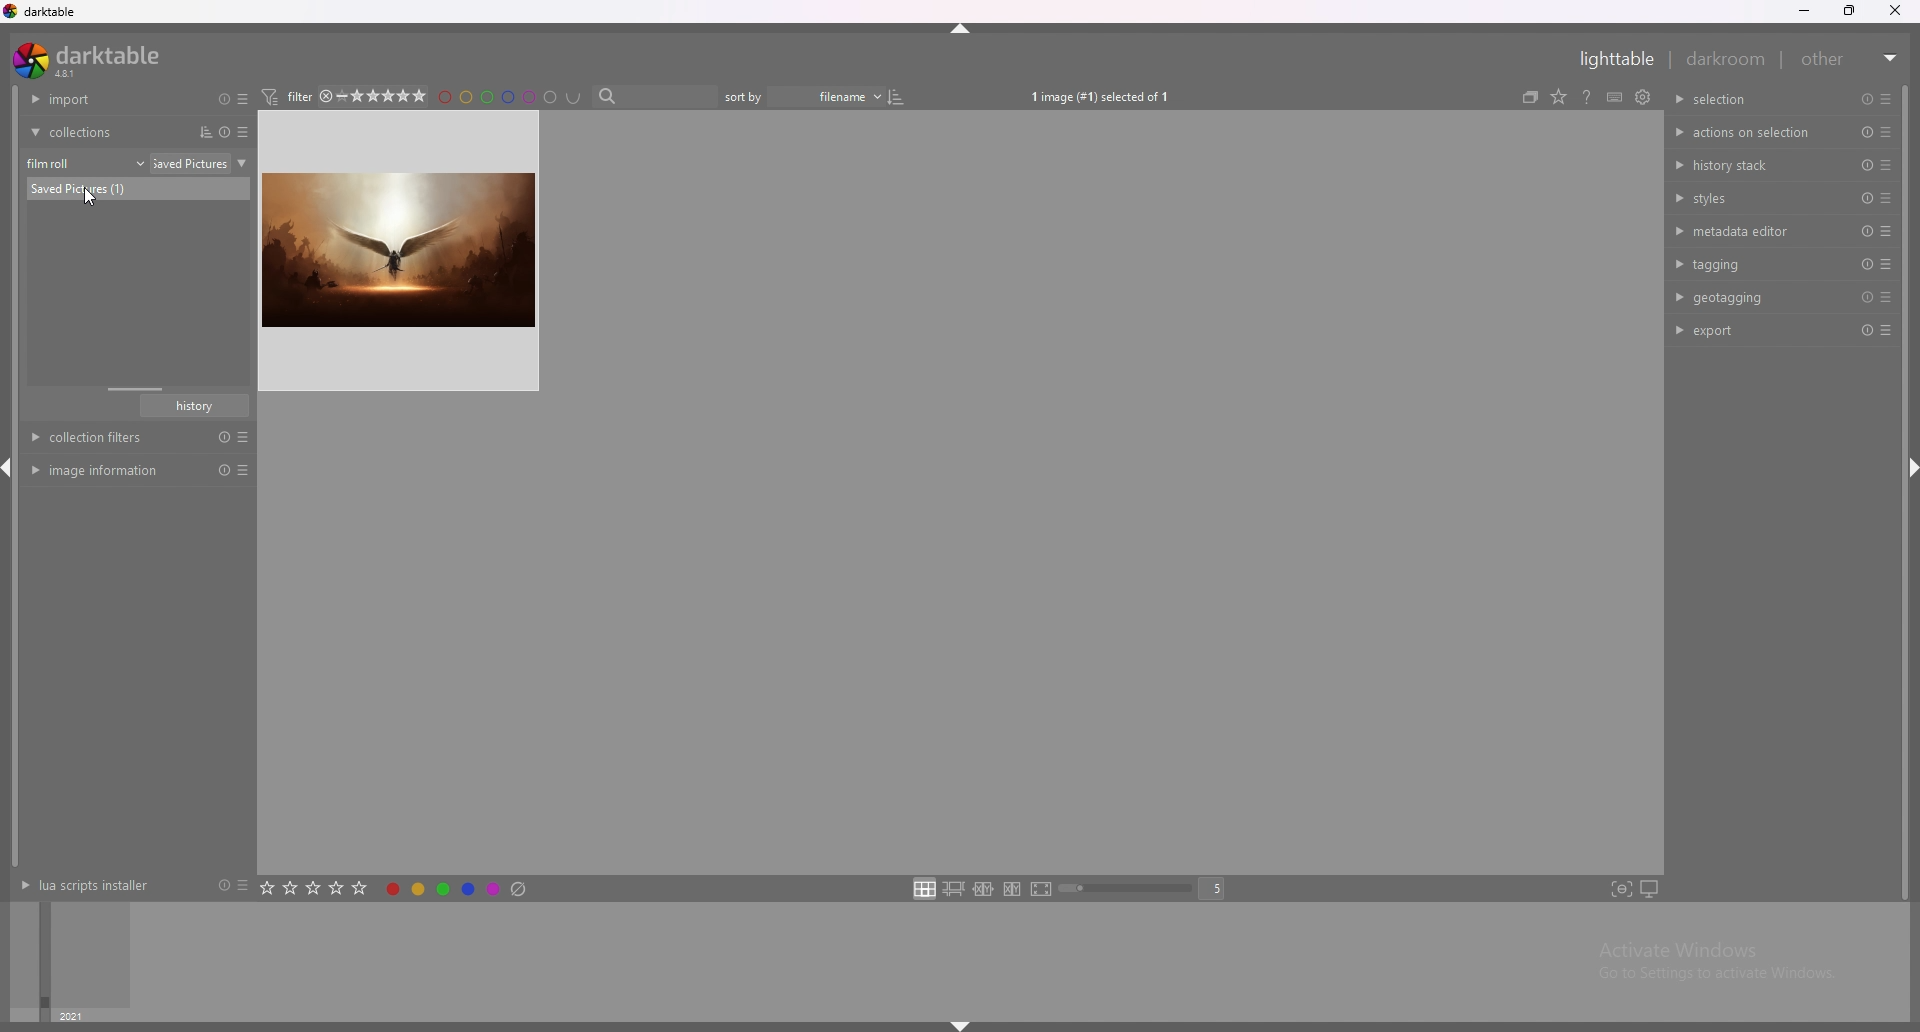  What do you see at coordinates (910, 97) in the screenshot?
I see `toggle` at bounding box center [910, 97].